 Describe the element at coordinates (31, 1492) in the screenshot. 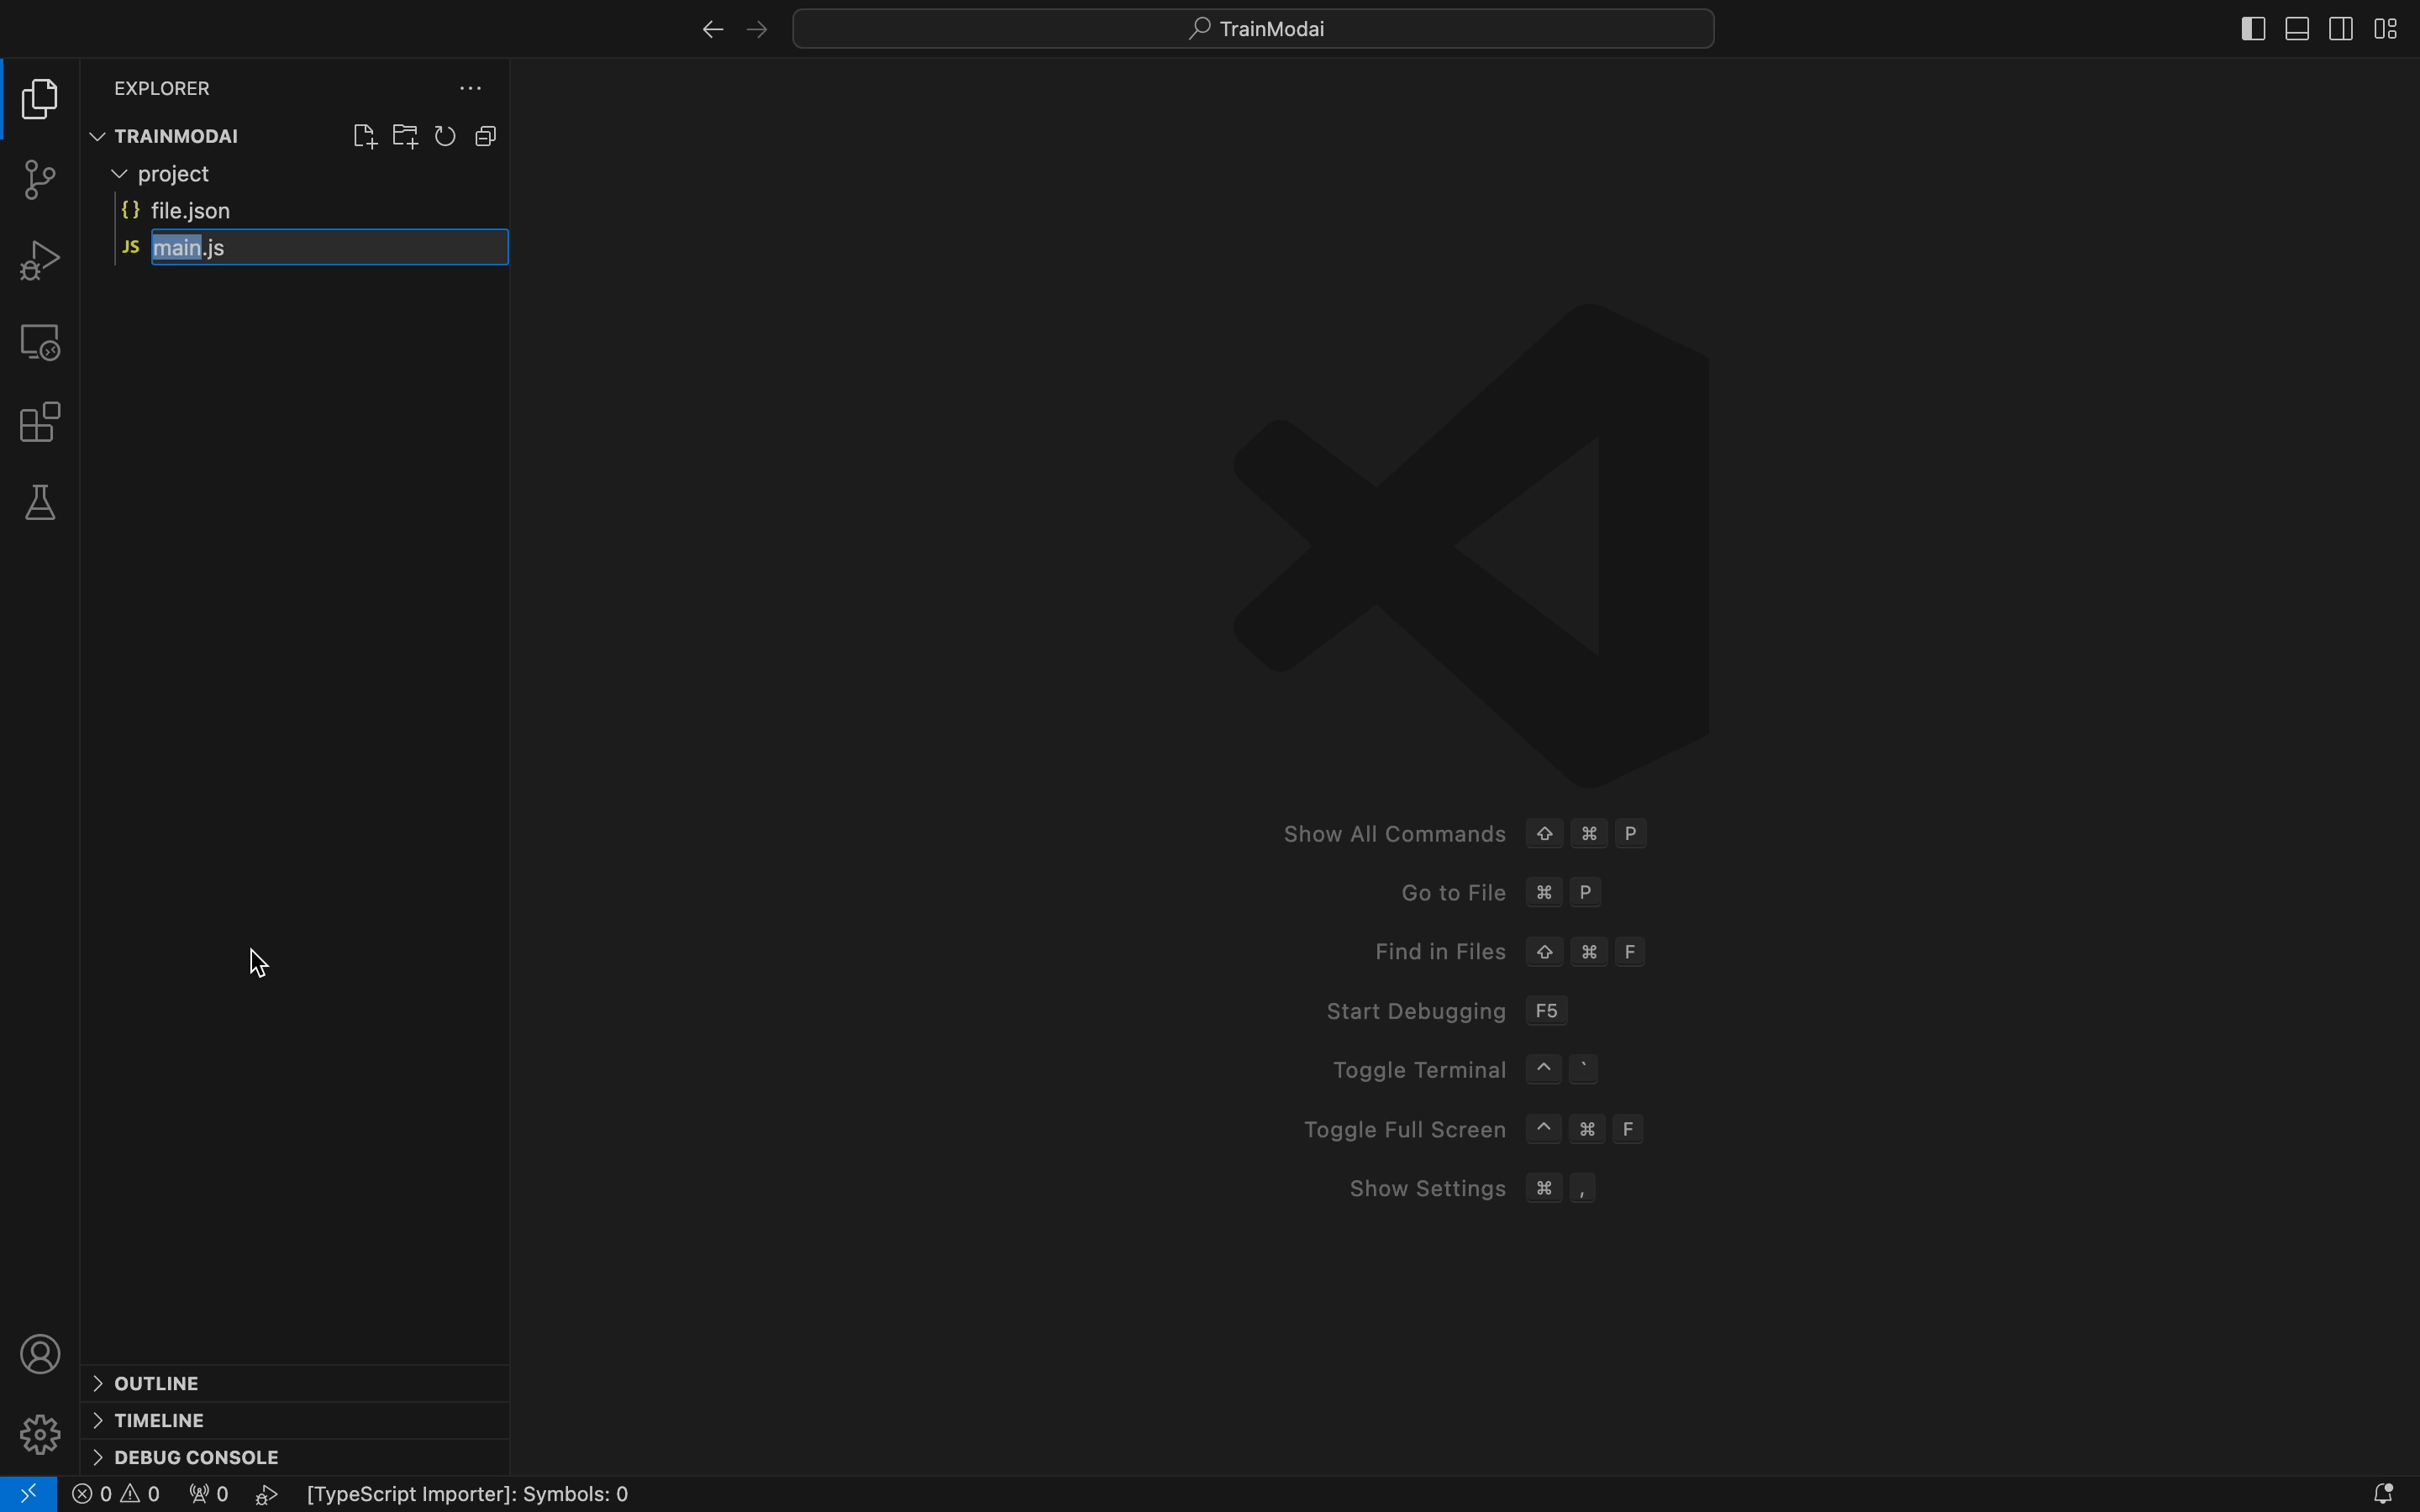

I see `logo` at that location.